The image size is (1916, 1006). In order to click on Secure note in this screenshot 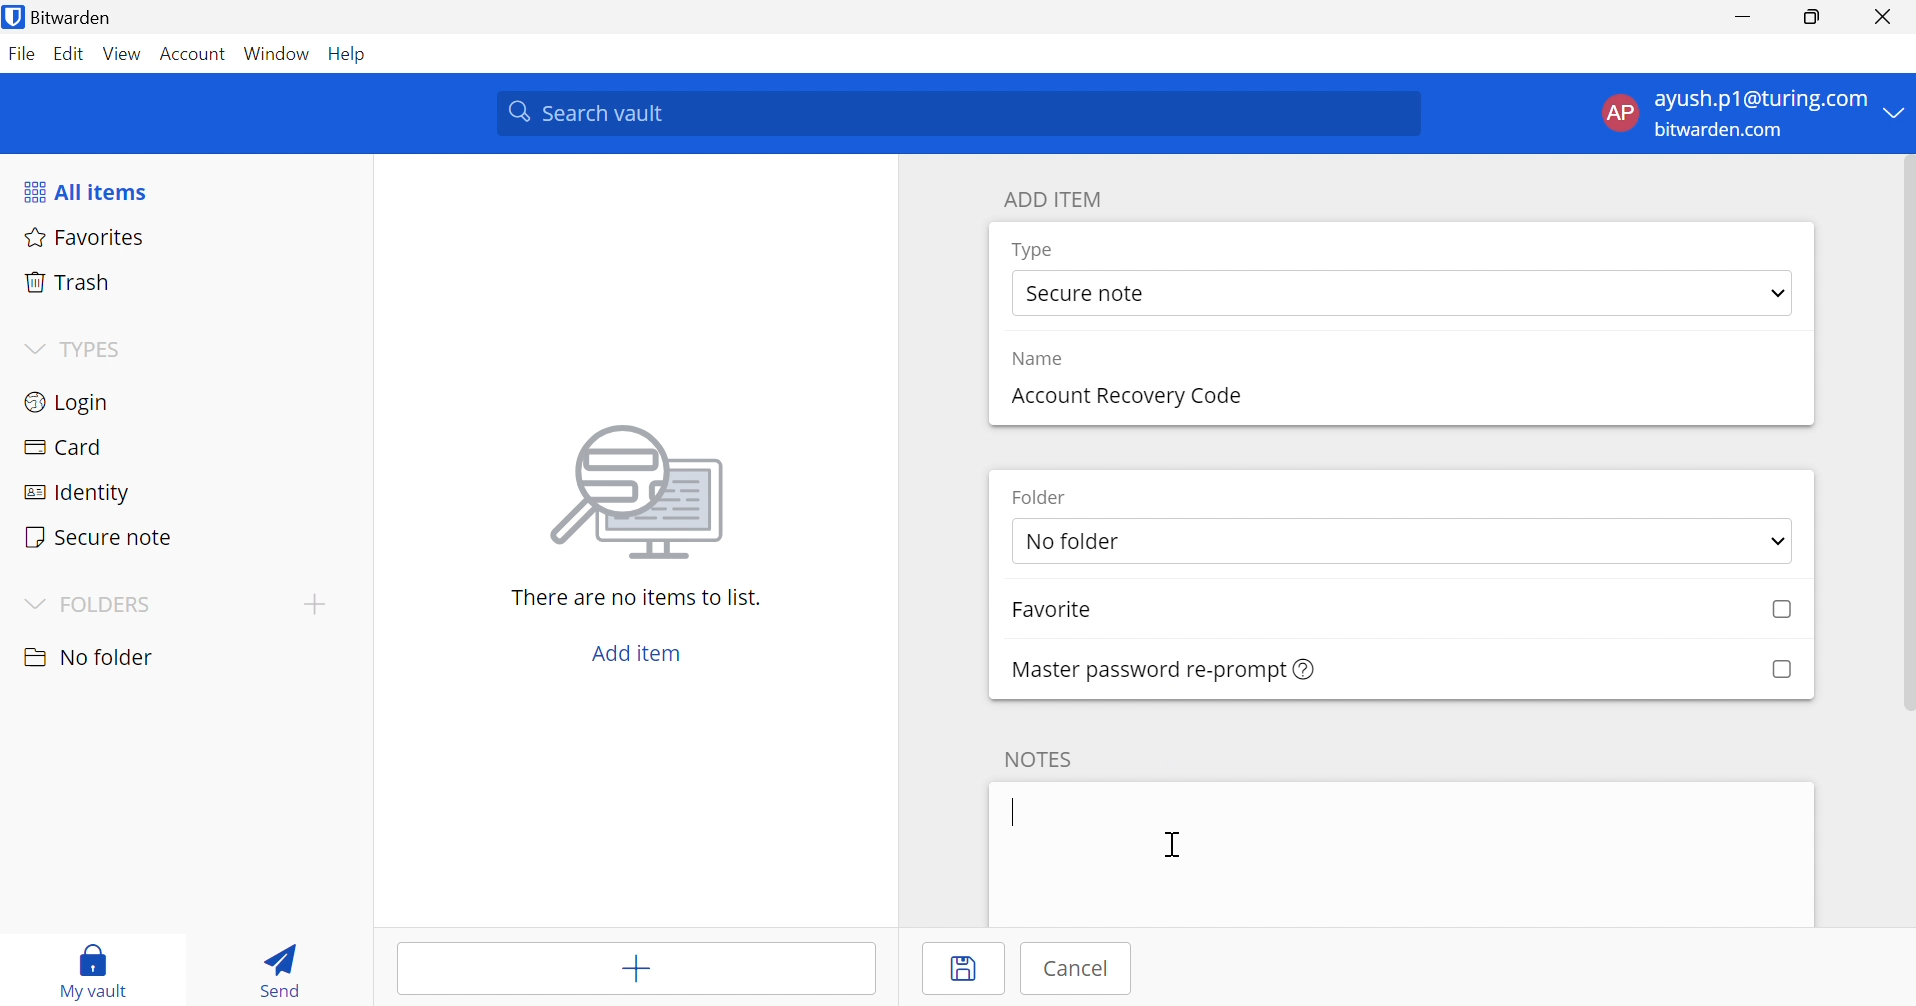, I will do `click(1090, 295)`.